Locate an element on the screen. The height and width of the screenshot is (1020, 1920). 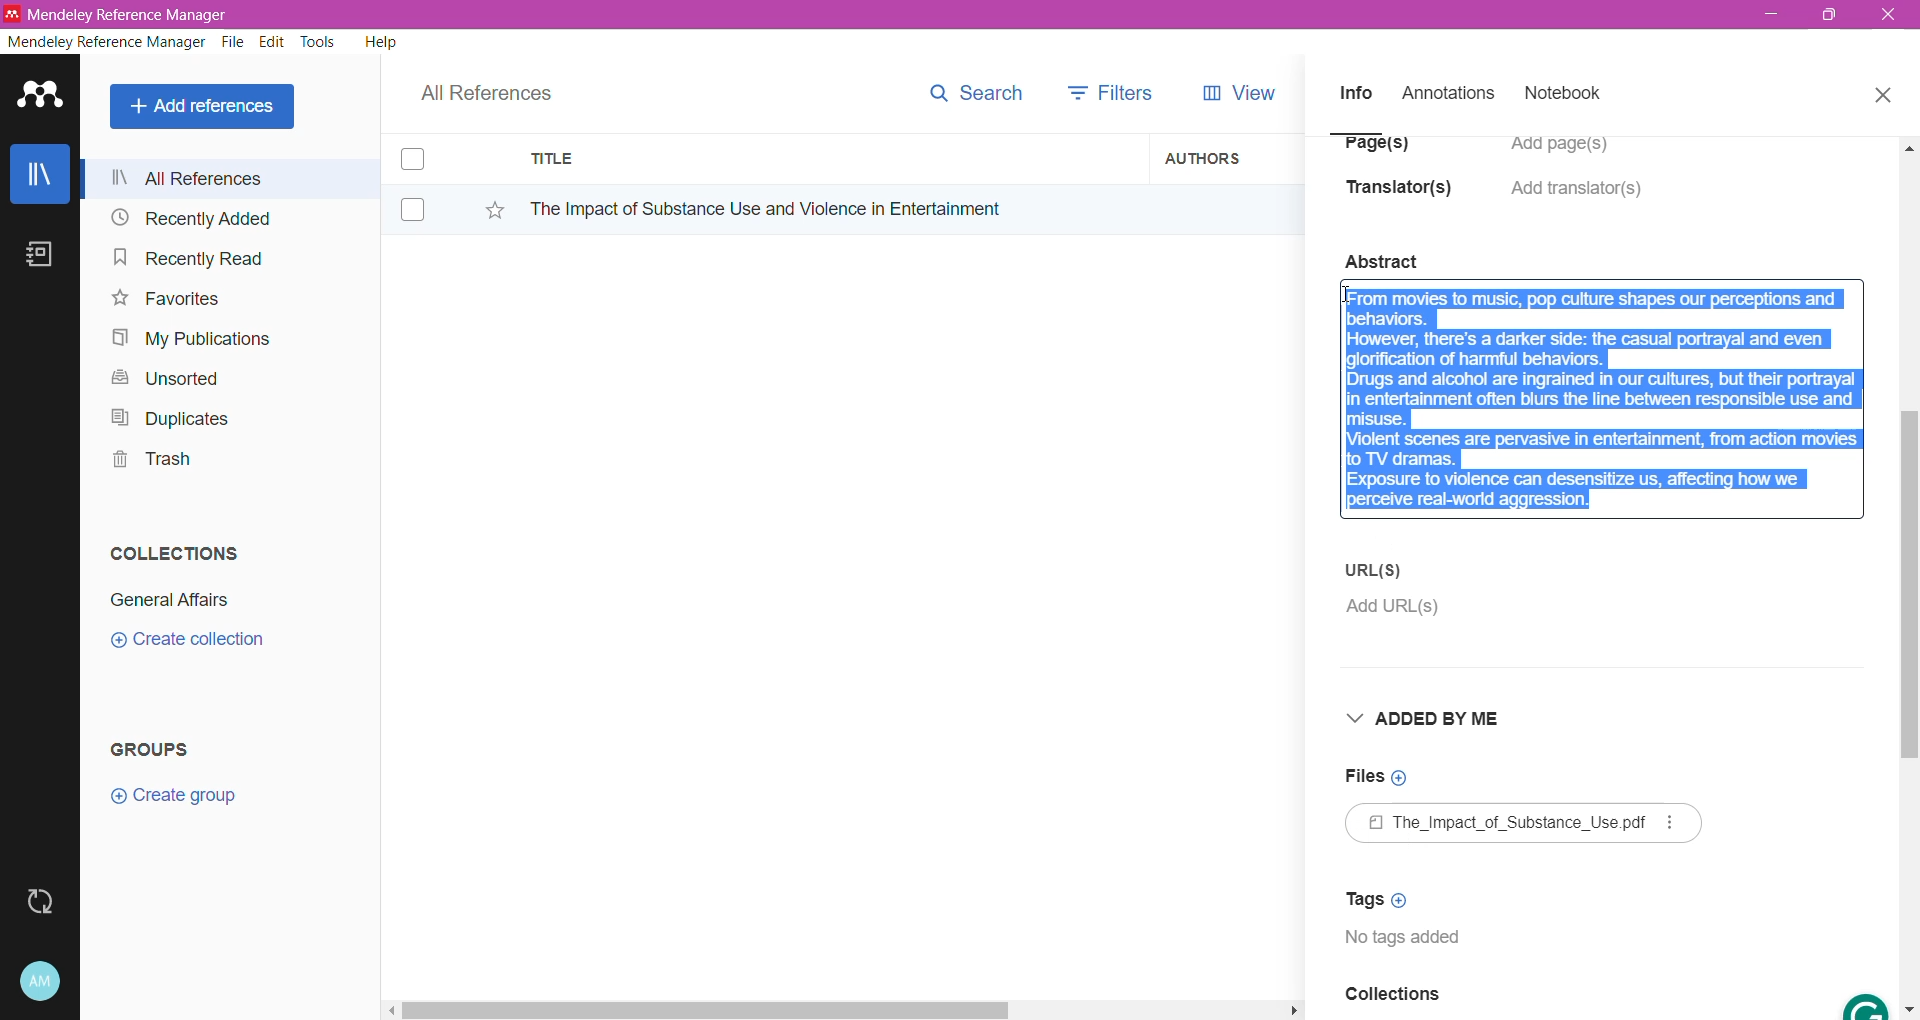
Click to Add URL(s) is located at coordinates (1390, 611).